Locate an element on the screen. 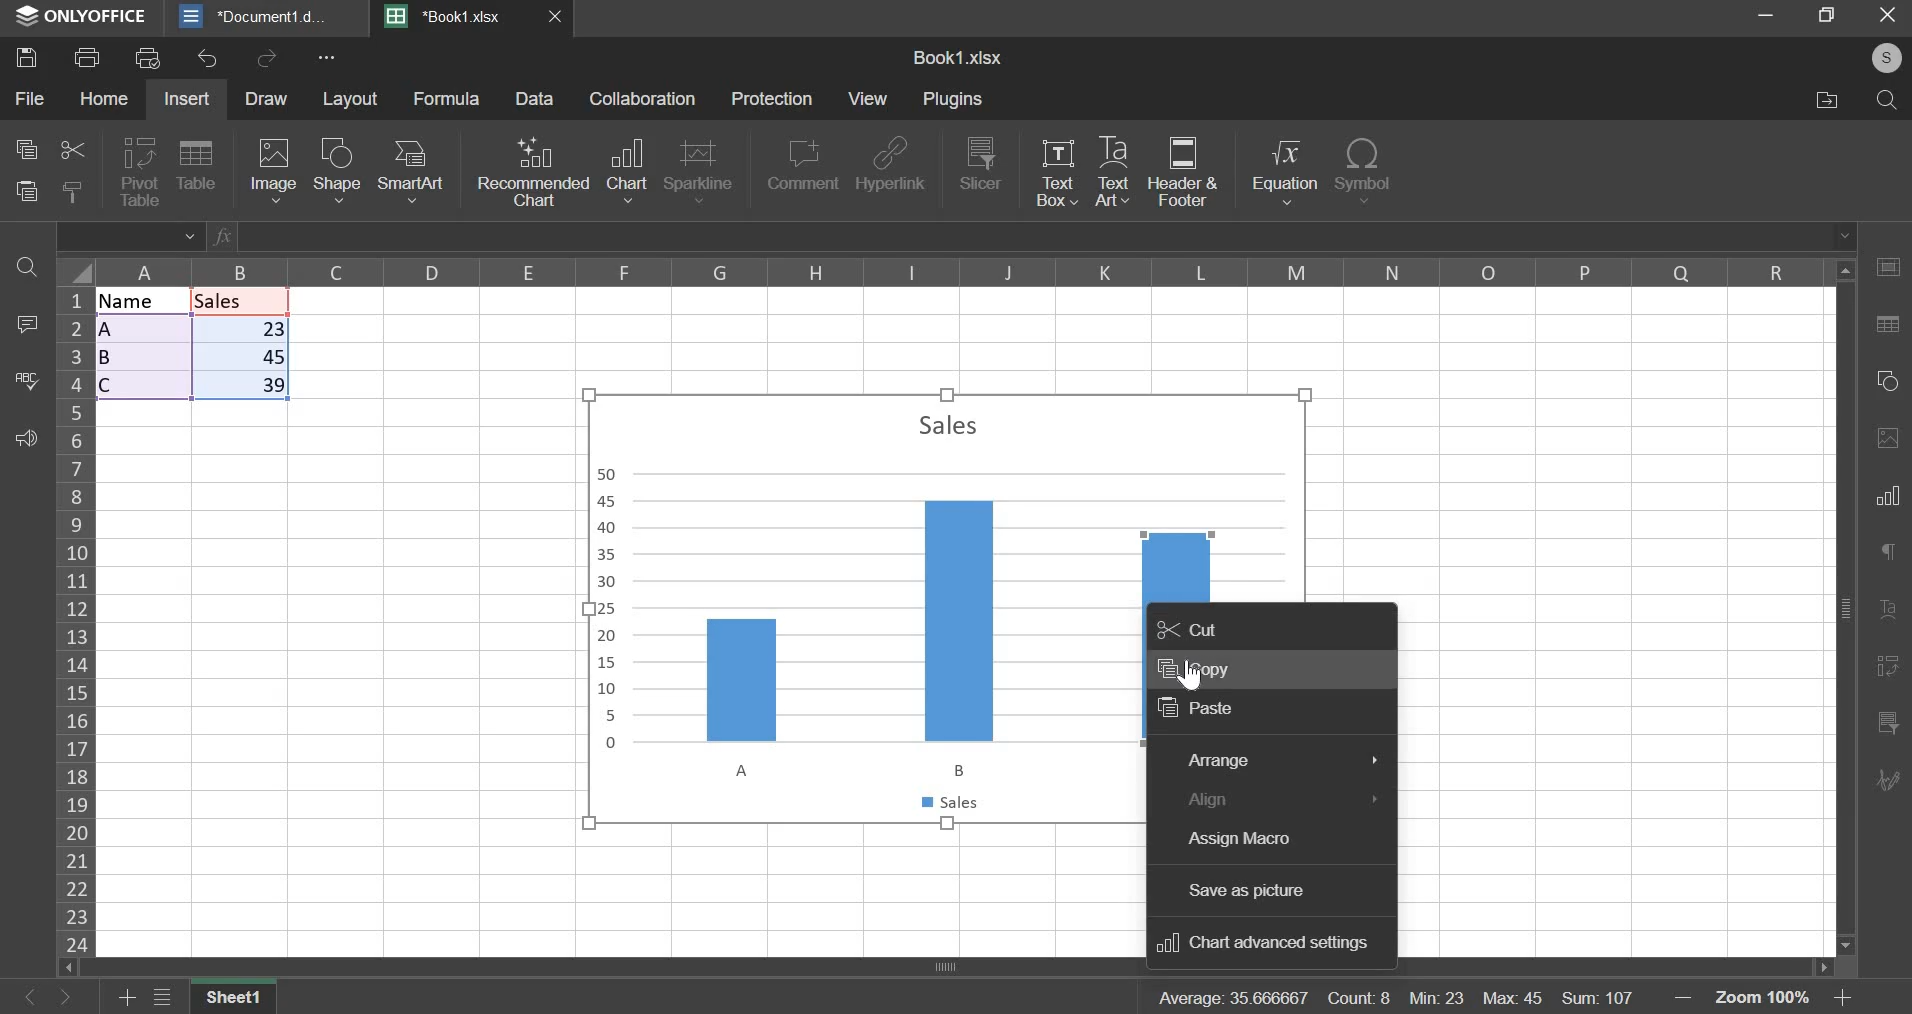 The height and width of the screenshot is (1014, 1912). find is located at coordinates (23, 267).